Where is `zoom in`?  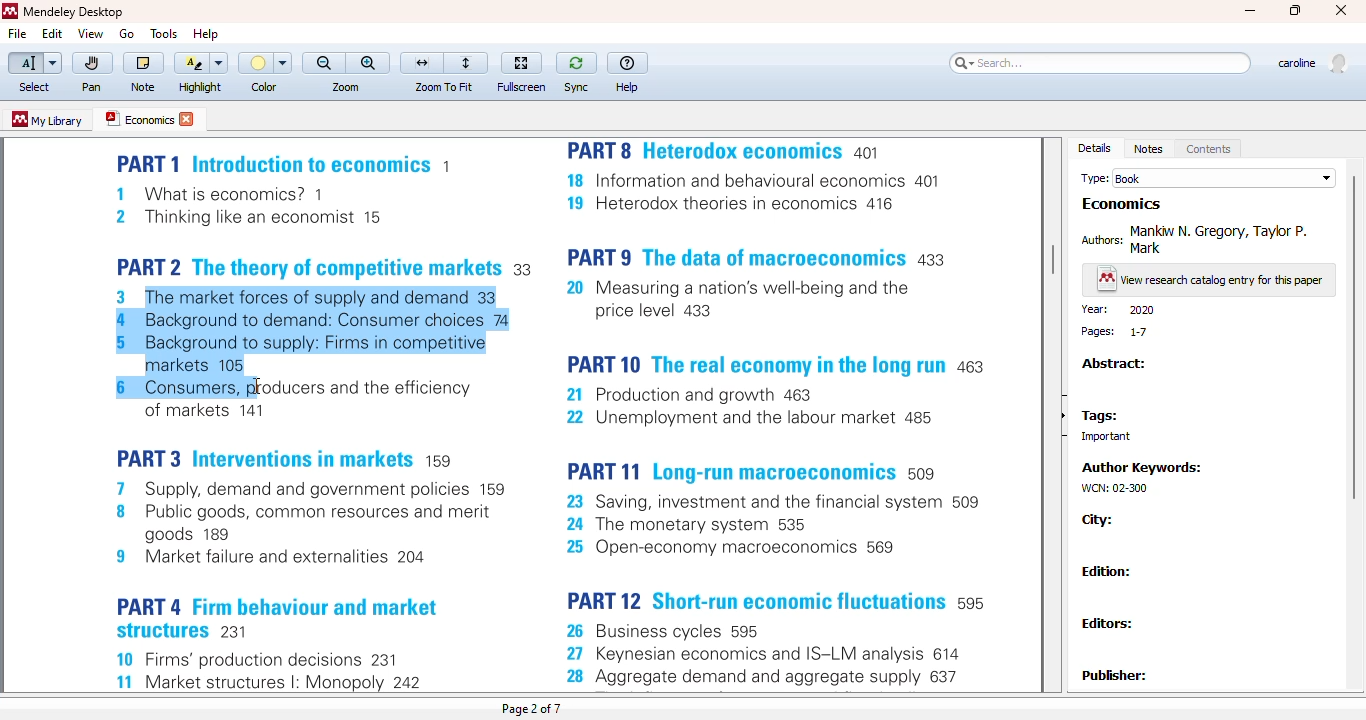
zoom in is located at coordinates (369, 63).